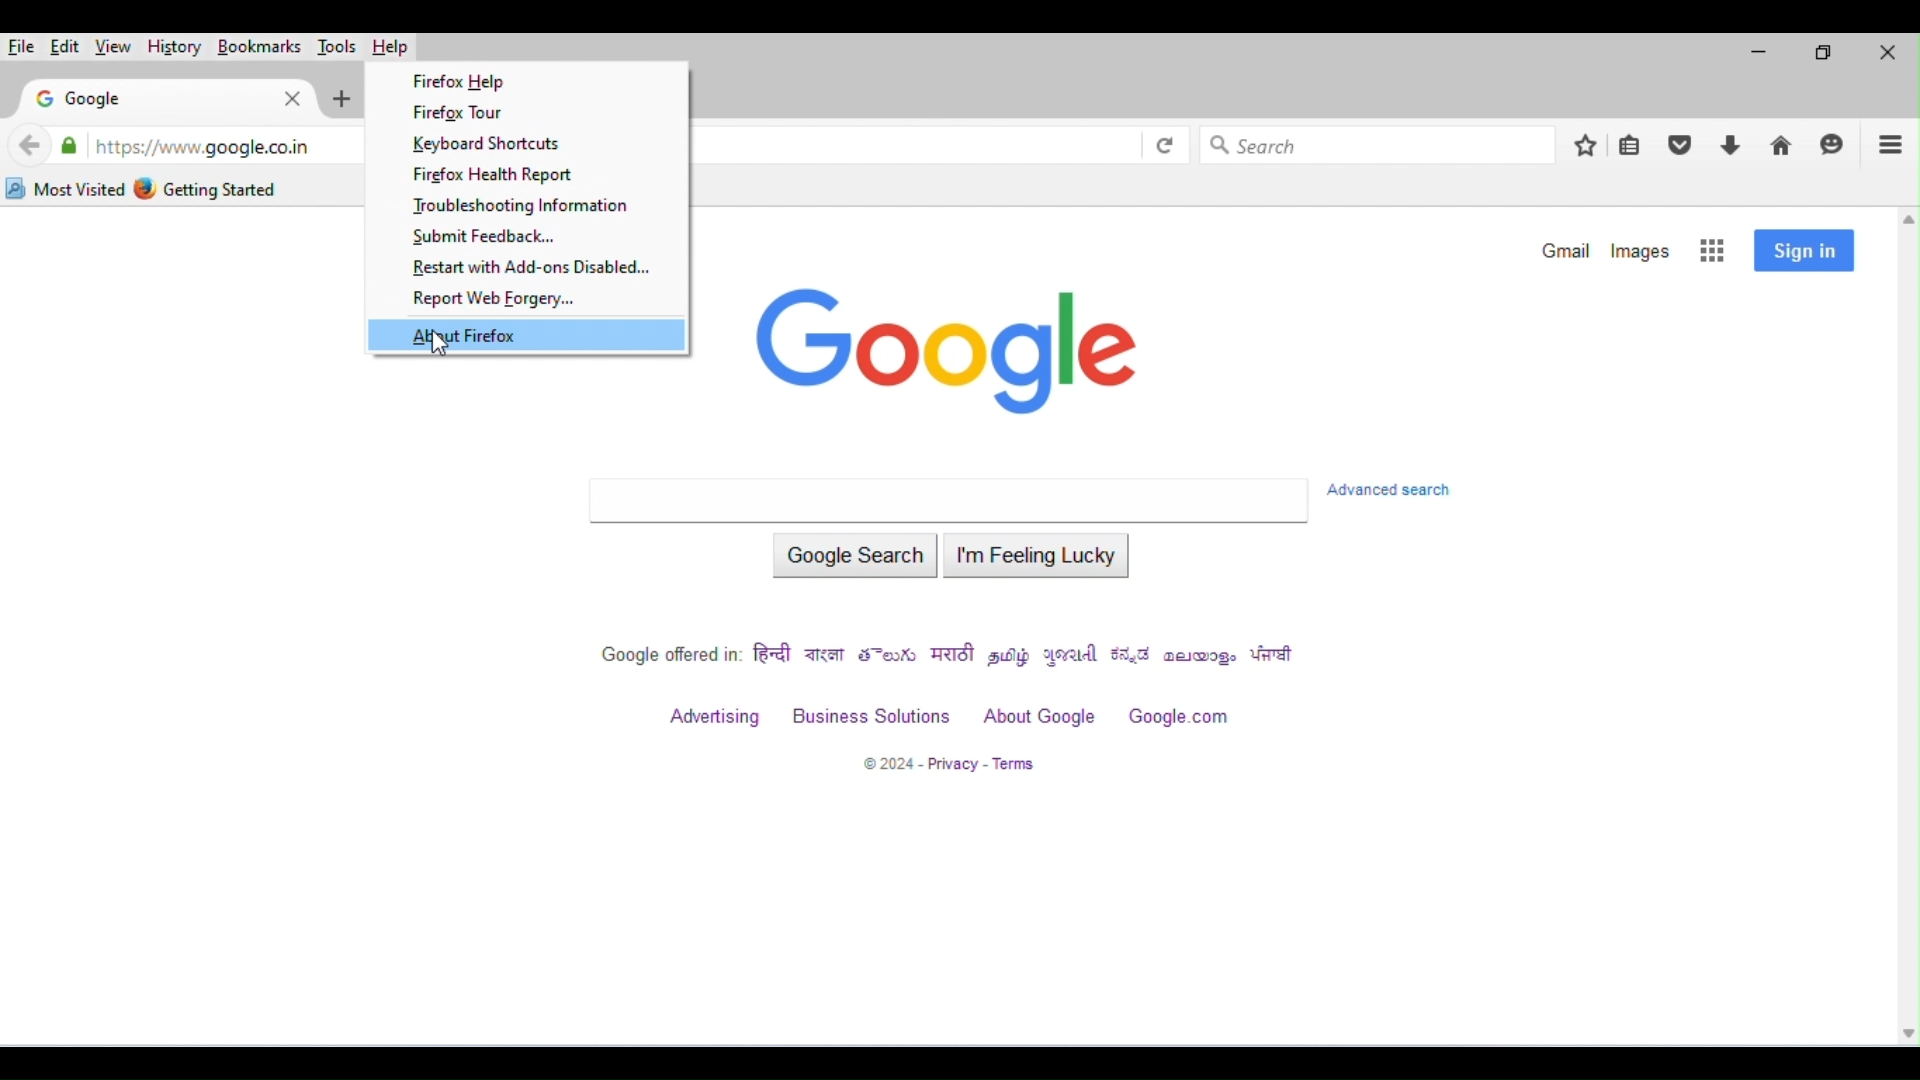 This screenshot has height=1080, width=1920. Describe the element at coordinates (486, 235) in the screenshot. I see `submit feedback` at that location.